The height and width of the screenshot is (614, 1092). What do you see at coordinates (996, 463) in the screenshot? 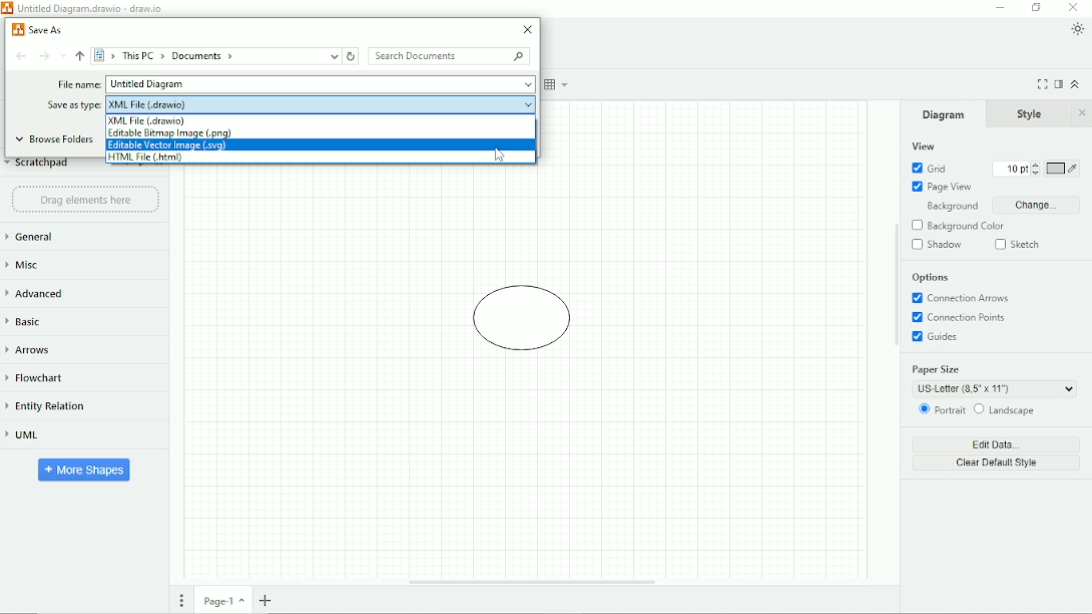
I see `Clear Default Style` at bounding box center [996, 463].